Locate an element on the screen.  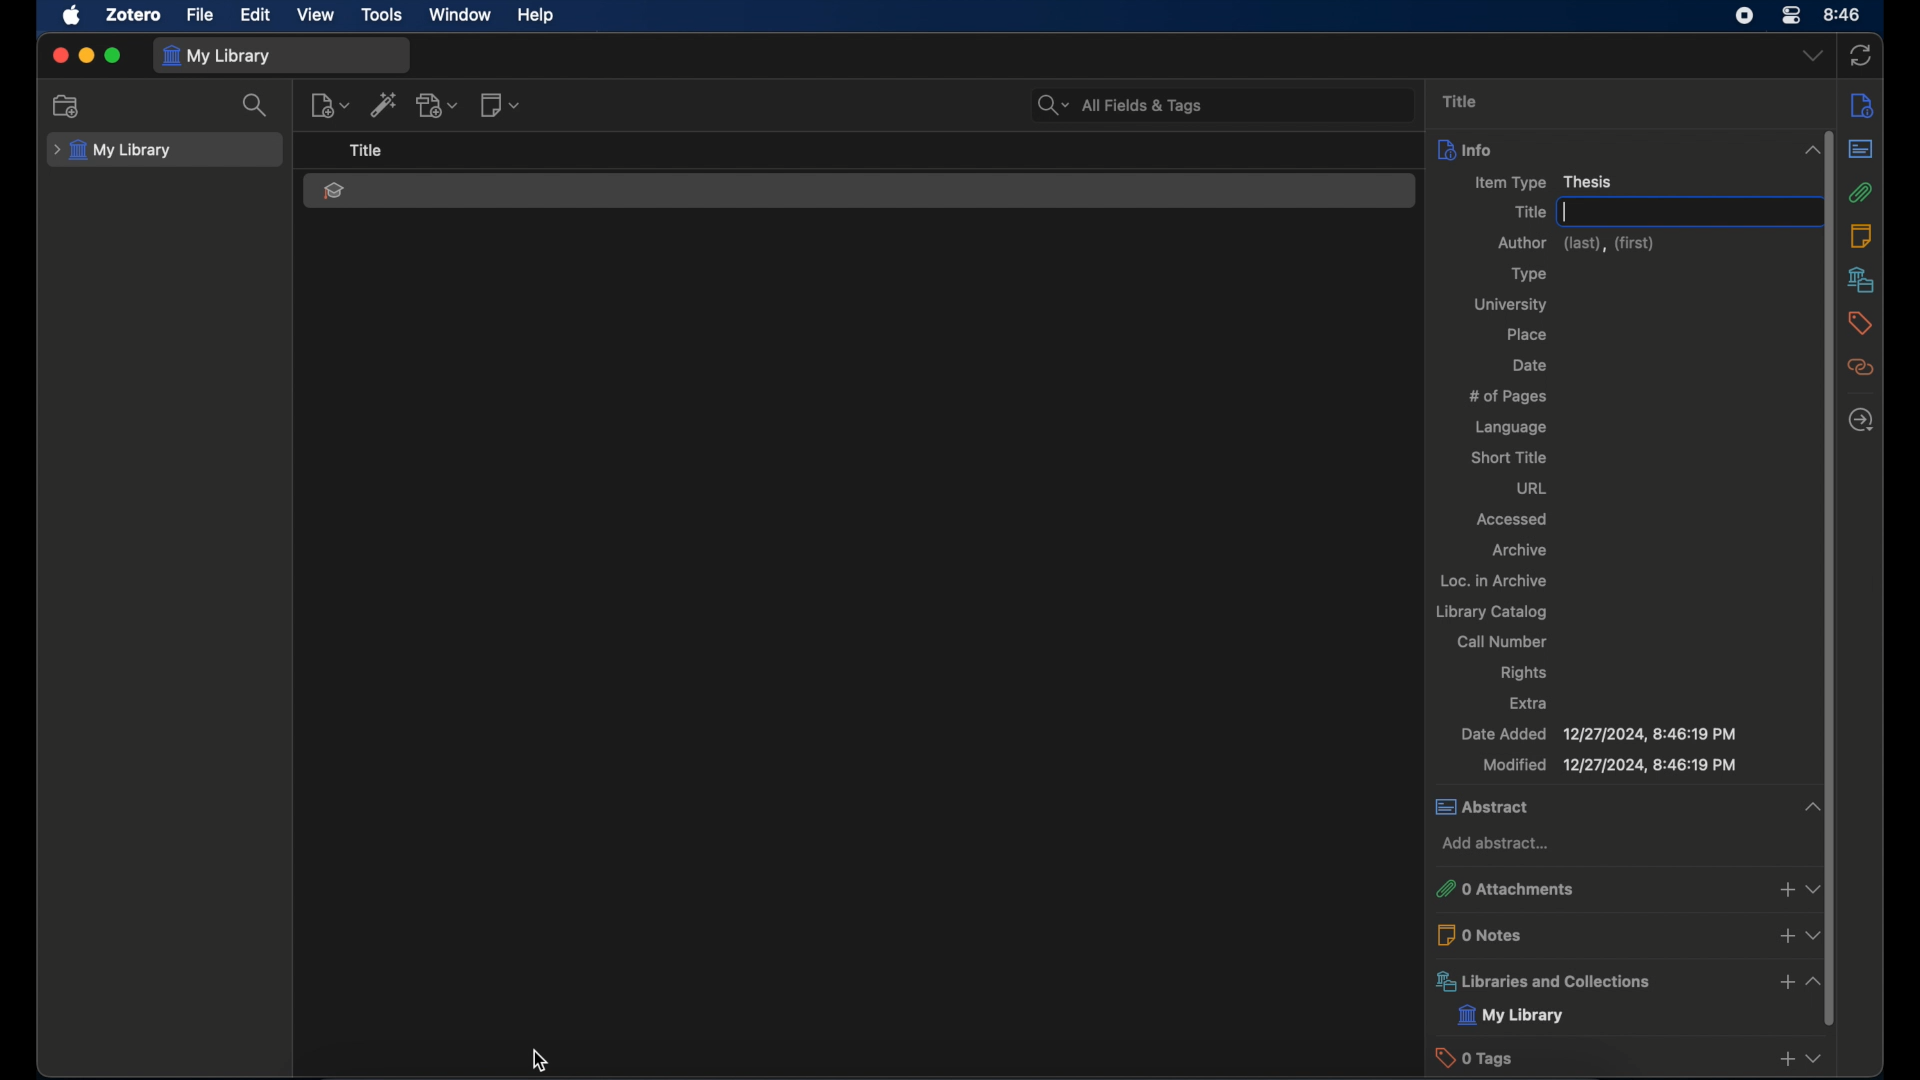
minimize is located at coordinates (86, 56).